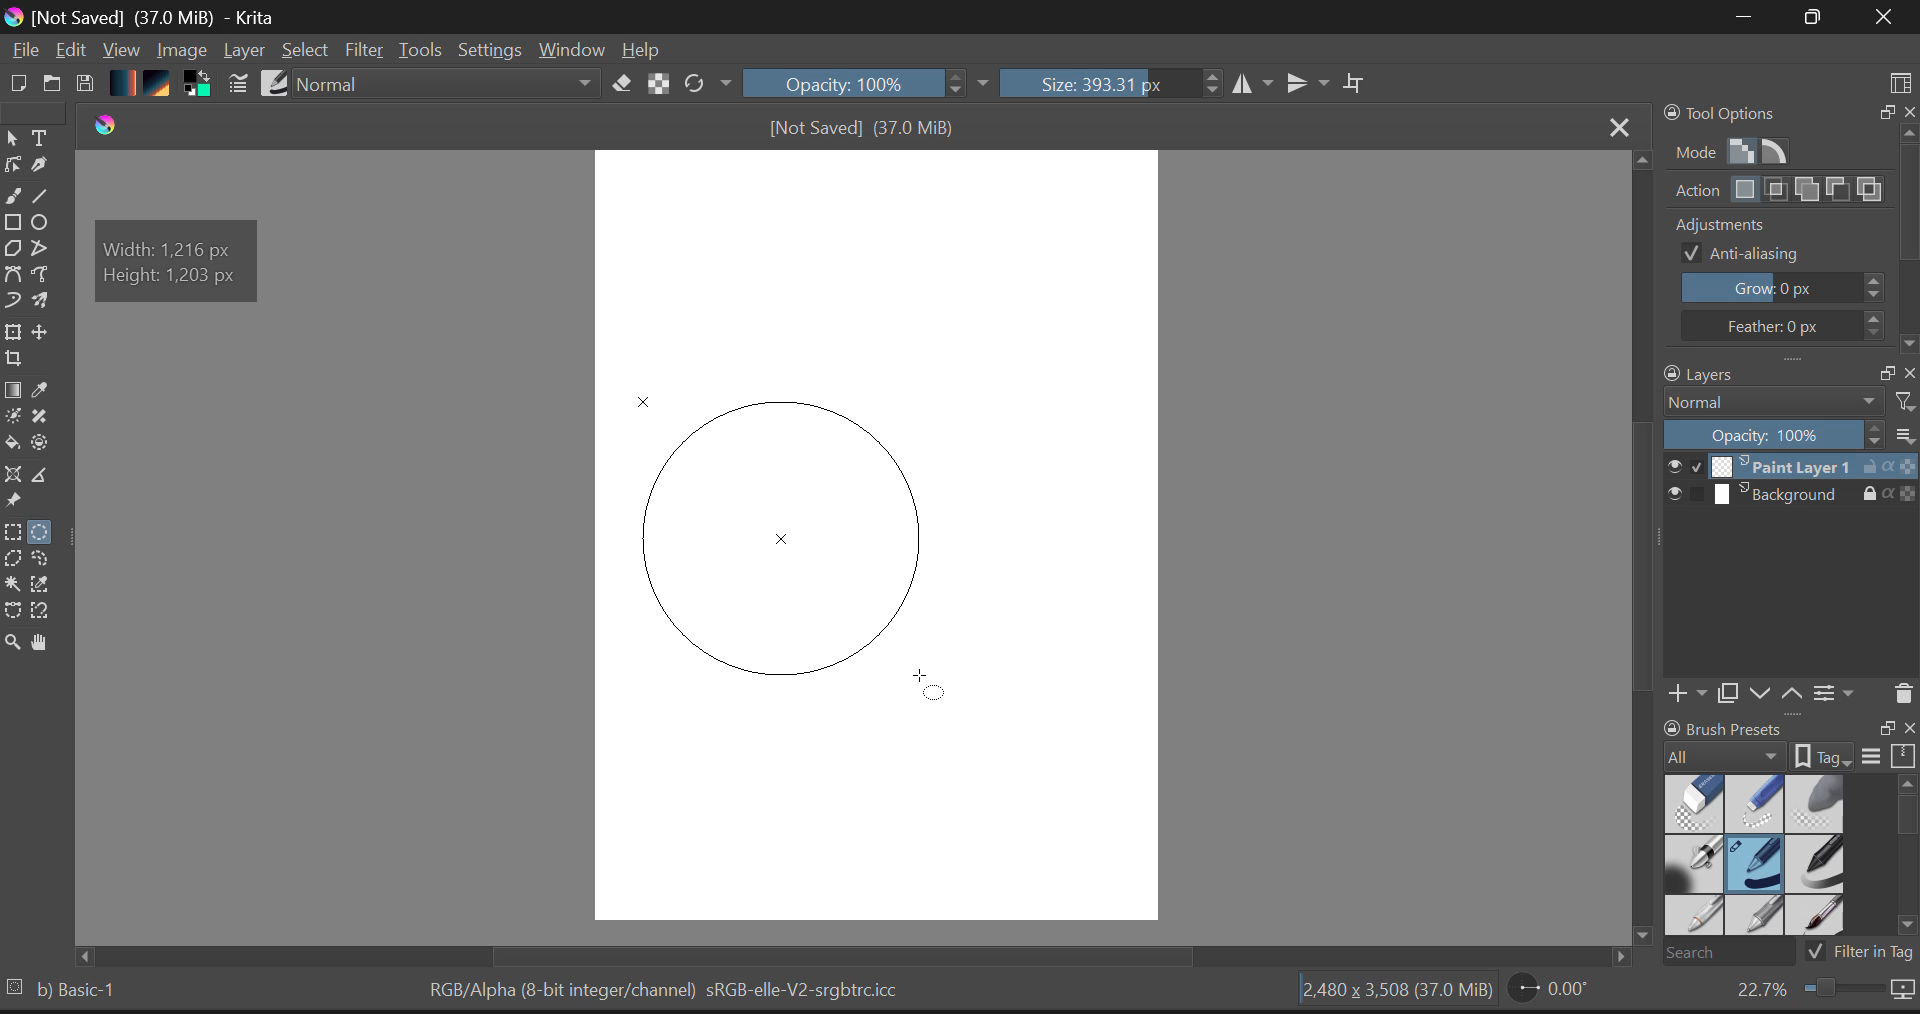 This screenshot has height=1014, width=1920. I want to click on Rectangle Selection, so click(12, 534).